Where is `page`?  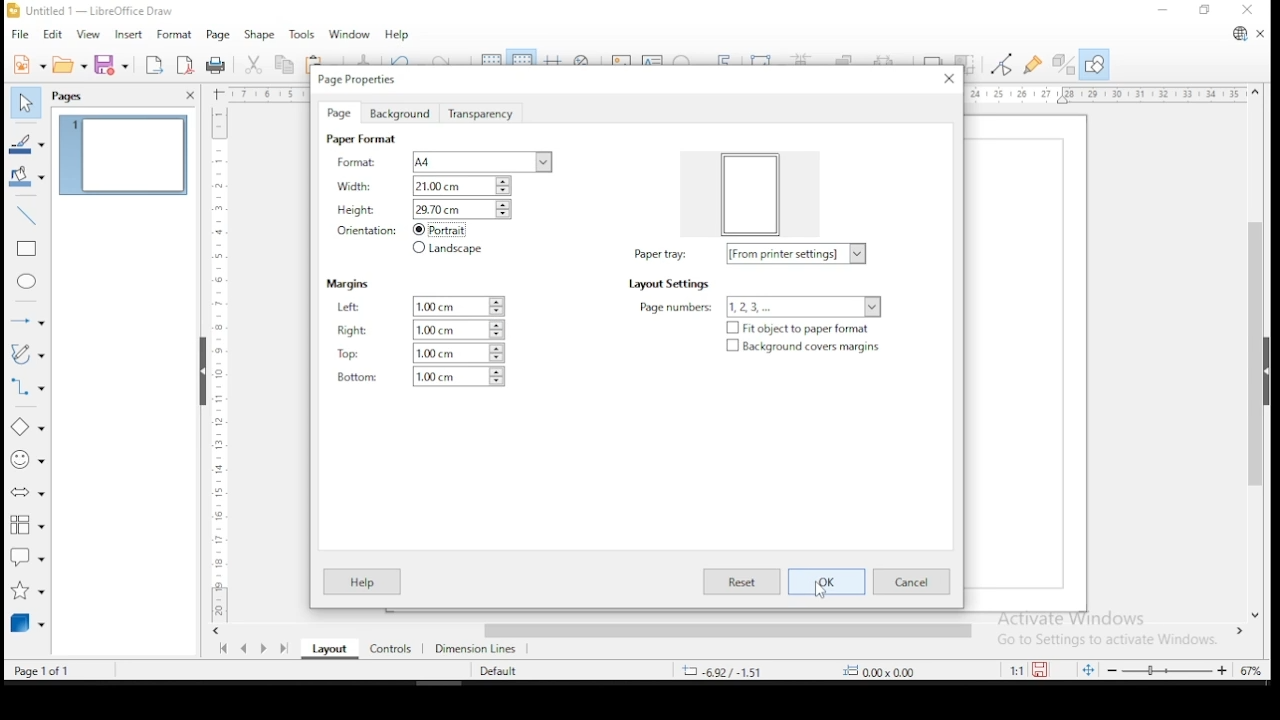 page is located at coordinates (219, 37).